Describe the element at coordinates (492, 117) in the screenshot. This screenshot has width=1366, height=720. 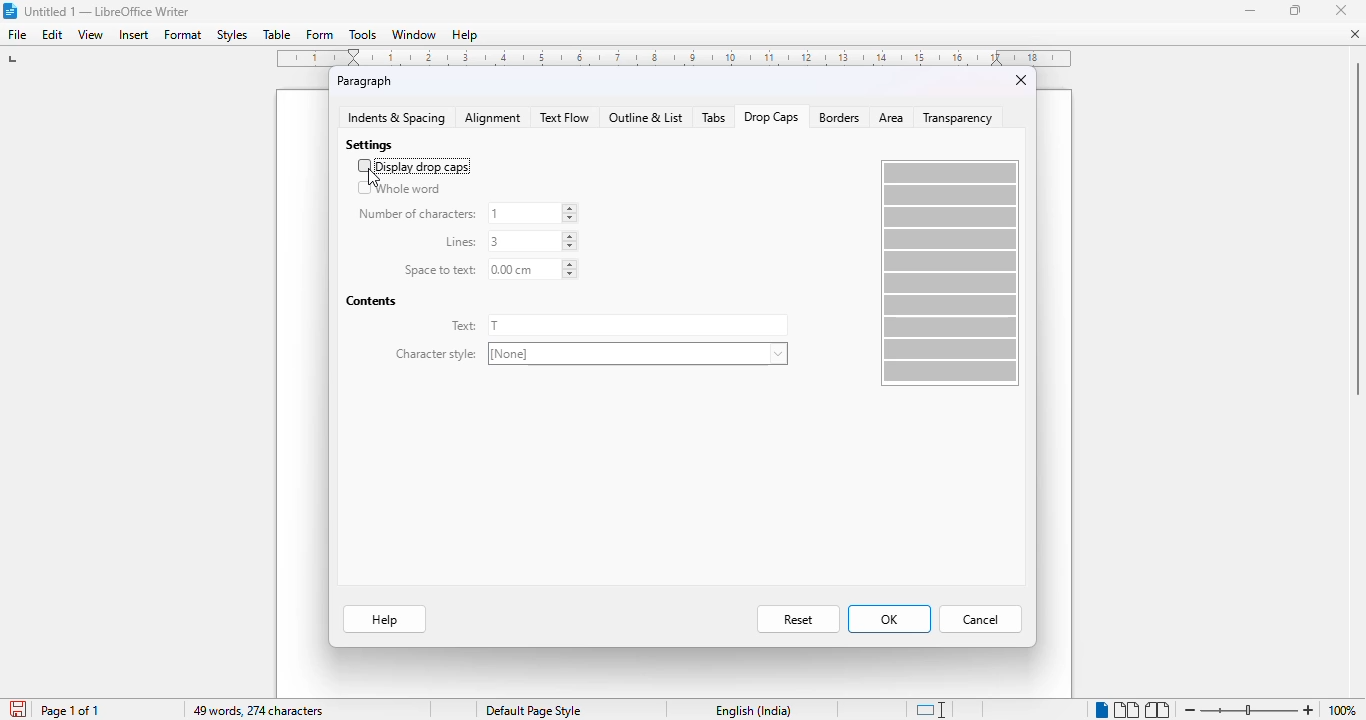
I see `alignment` at that location.